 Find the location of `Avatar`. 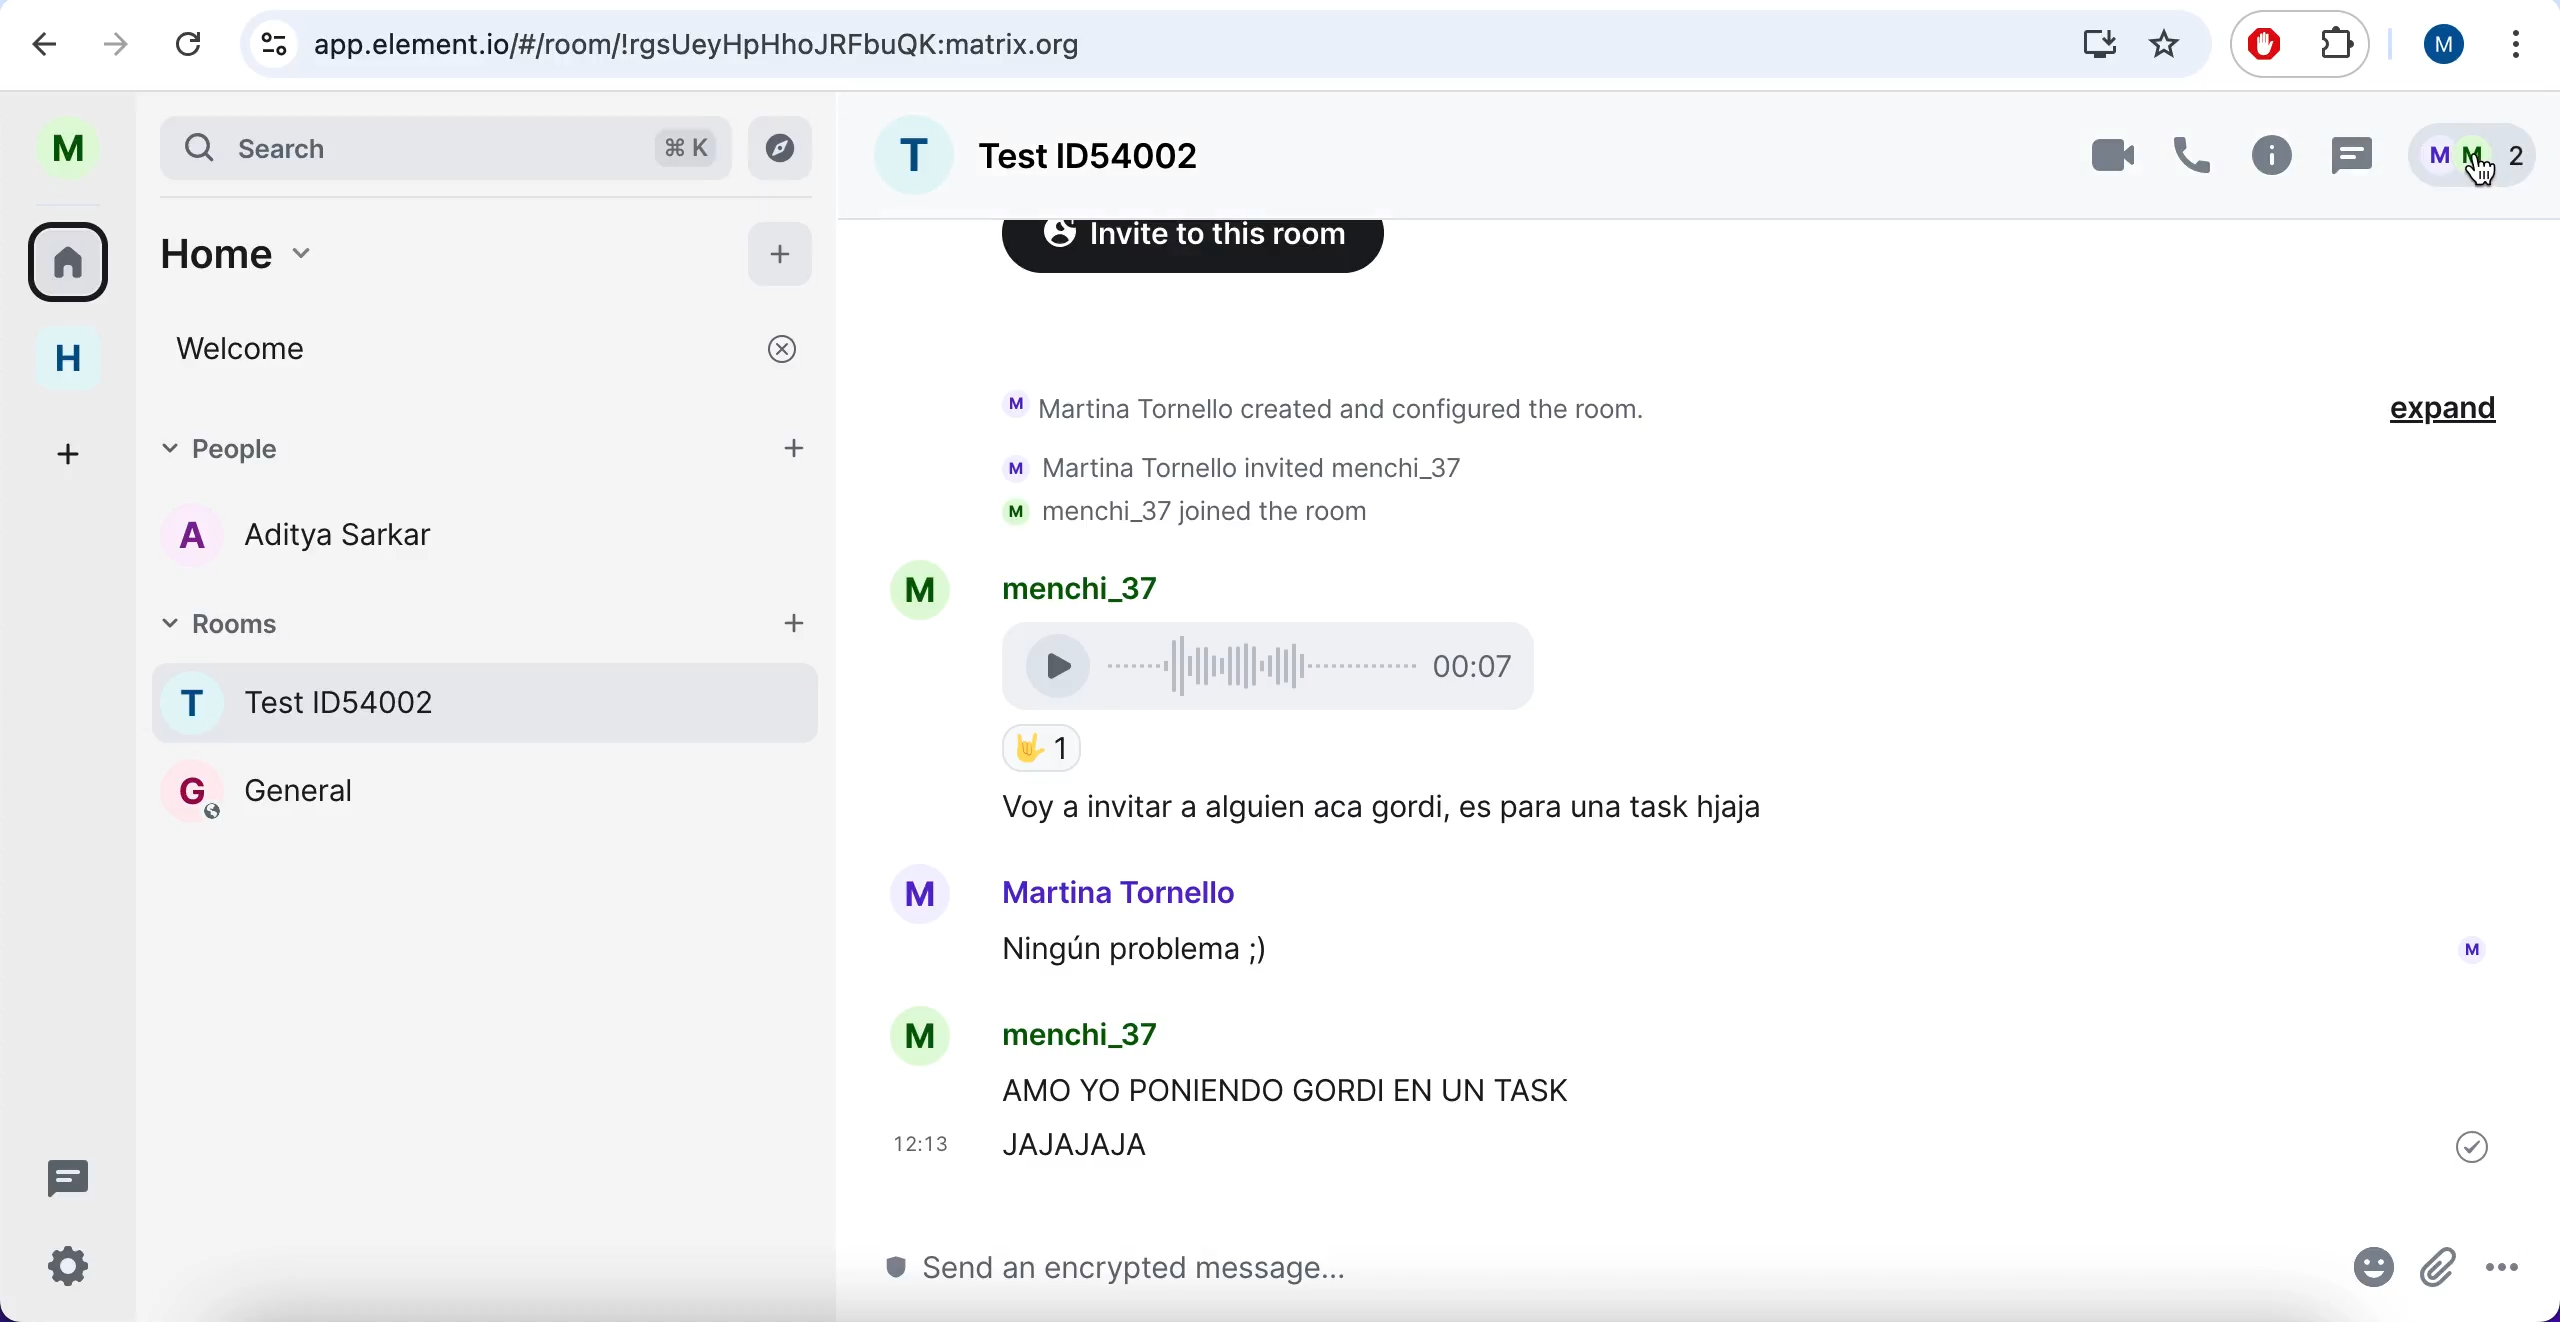

Avatar is located at coordinates (921, 900).